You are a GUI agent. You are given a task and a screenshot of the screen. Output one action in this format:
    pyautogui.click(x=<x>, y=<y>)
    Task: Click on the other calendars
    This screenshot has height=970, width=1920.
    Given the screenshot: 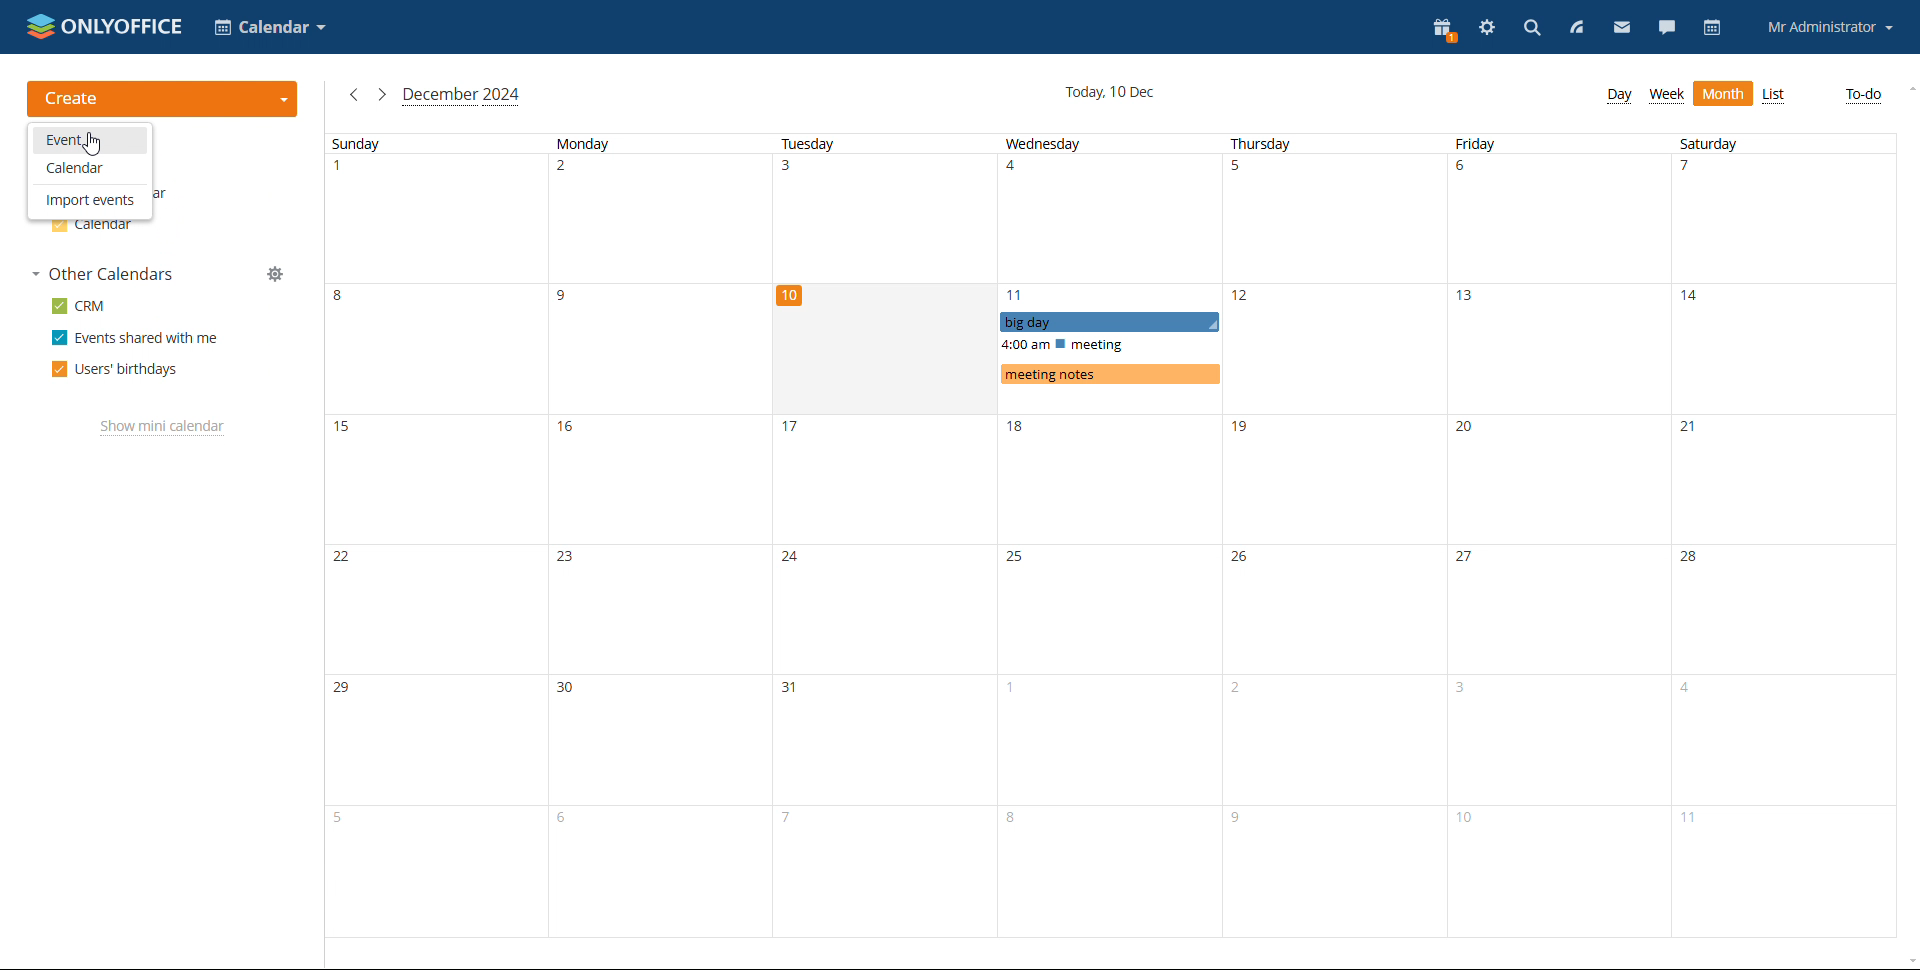 What is the action you would take?
    pyautogui.click(x=103, y=273)
    